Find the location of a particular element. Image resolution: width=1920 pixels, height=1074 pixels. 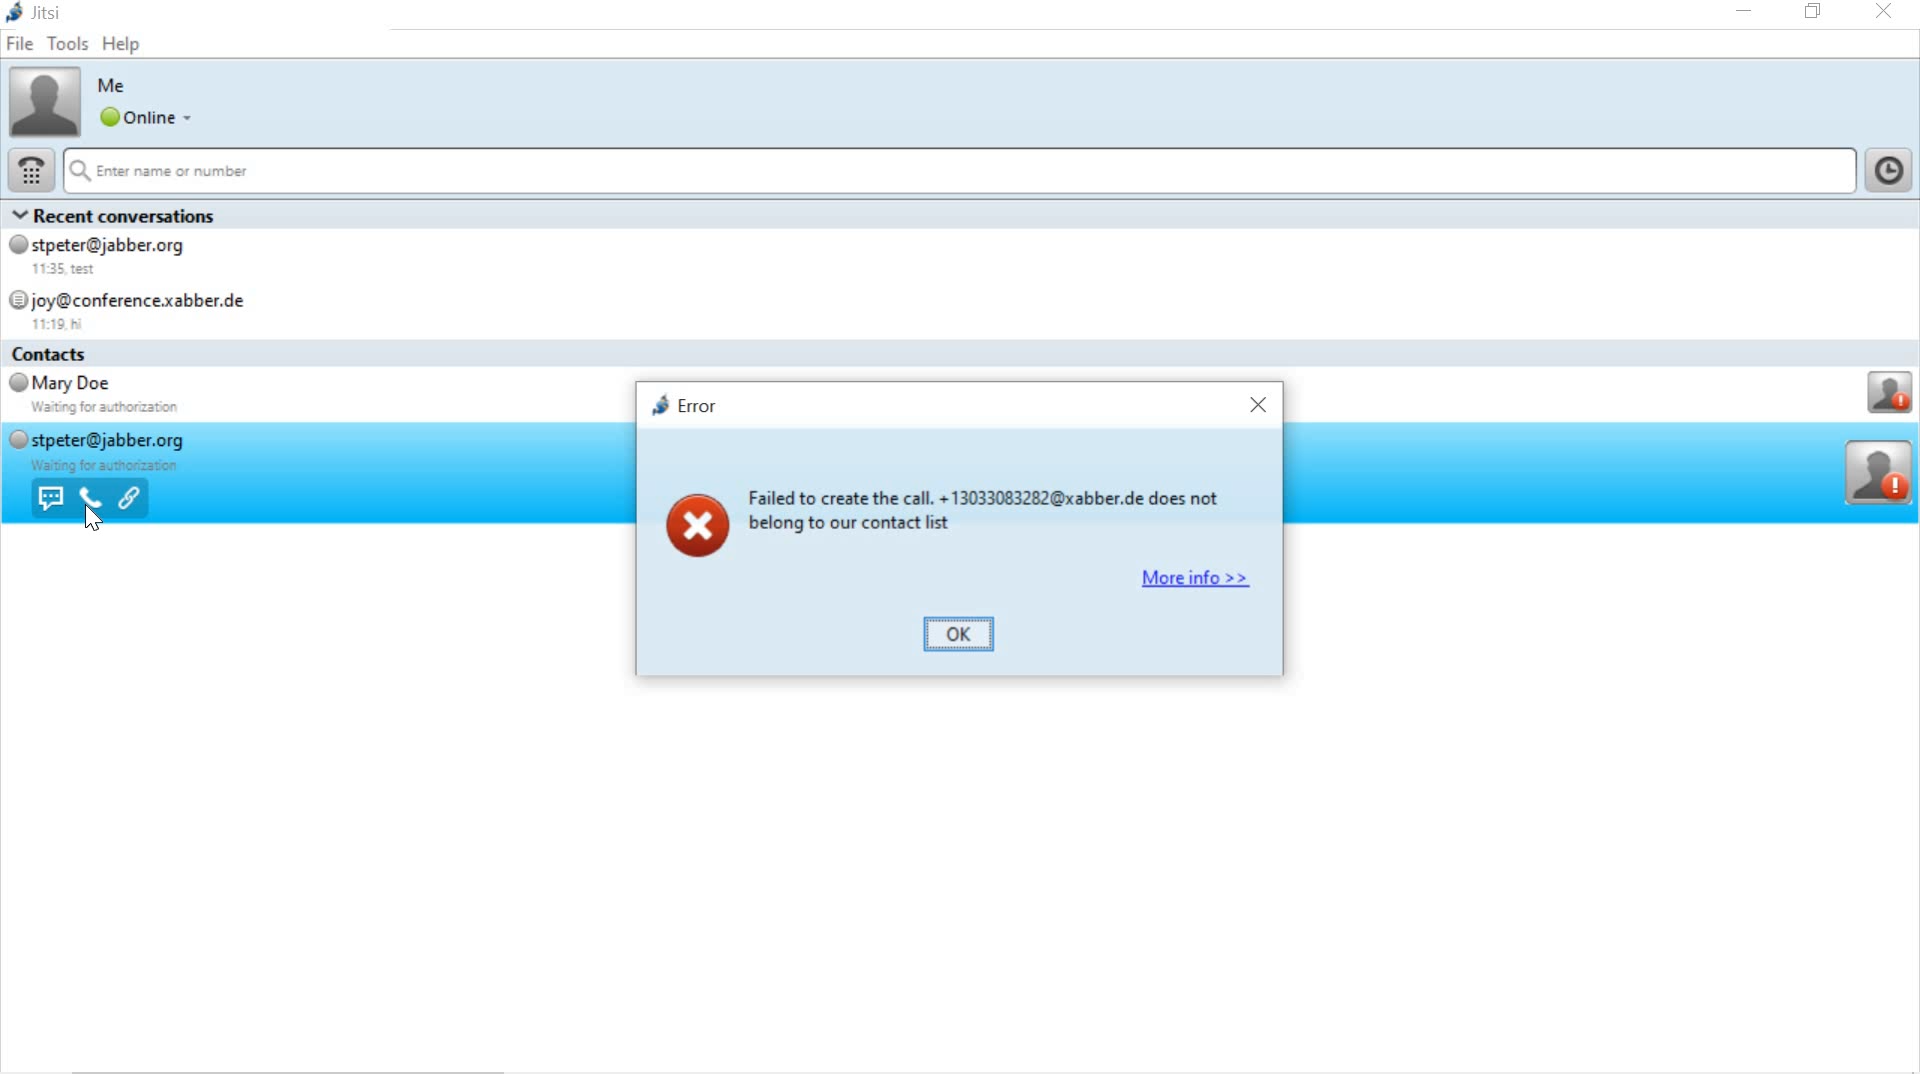

open webpage is located at coordinates (132, 500).